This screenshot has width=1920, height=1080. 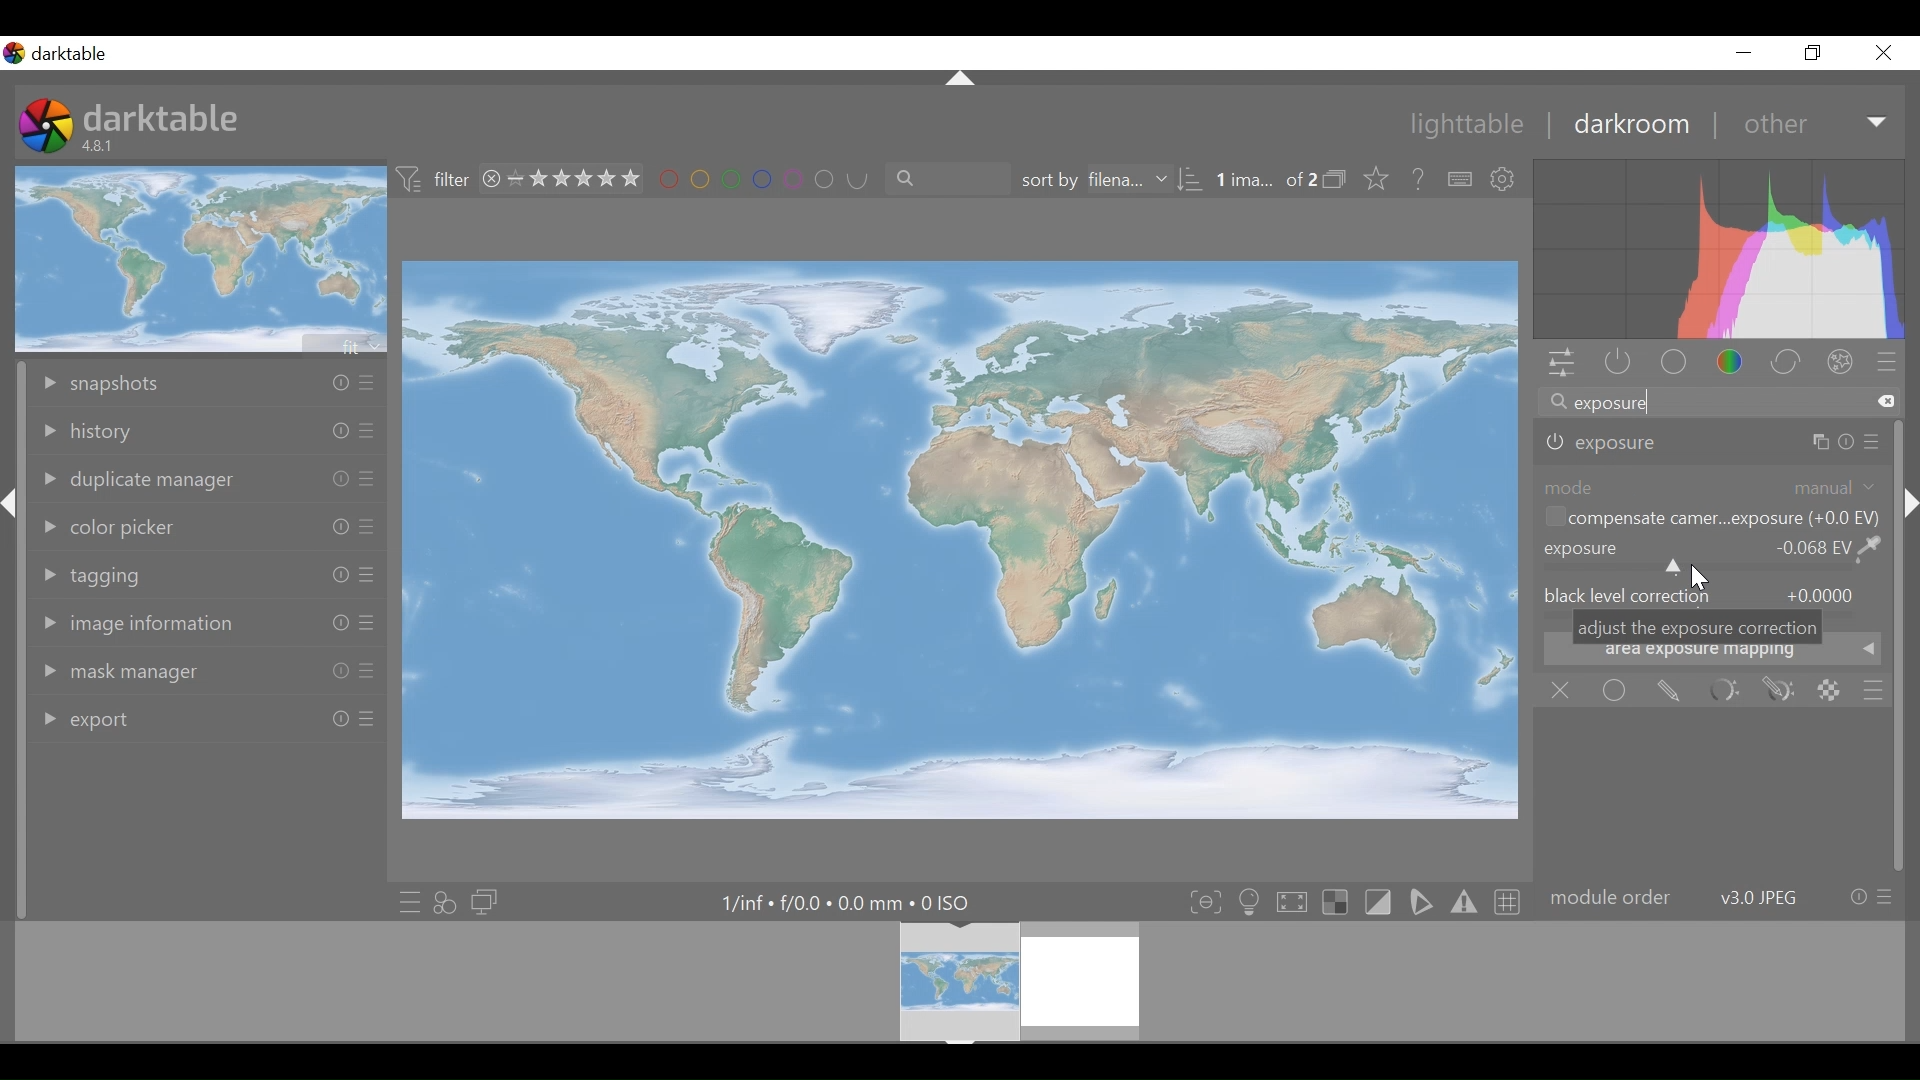 I want to click on base, so click(x=1671, y=362).